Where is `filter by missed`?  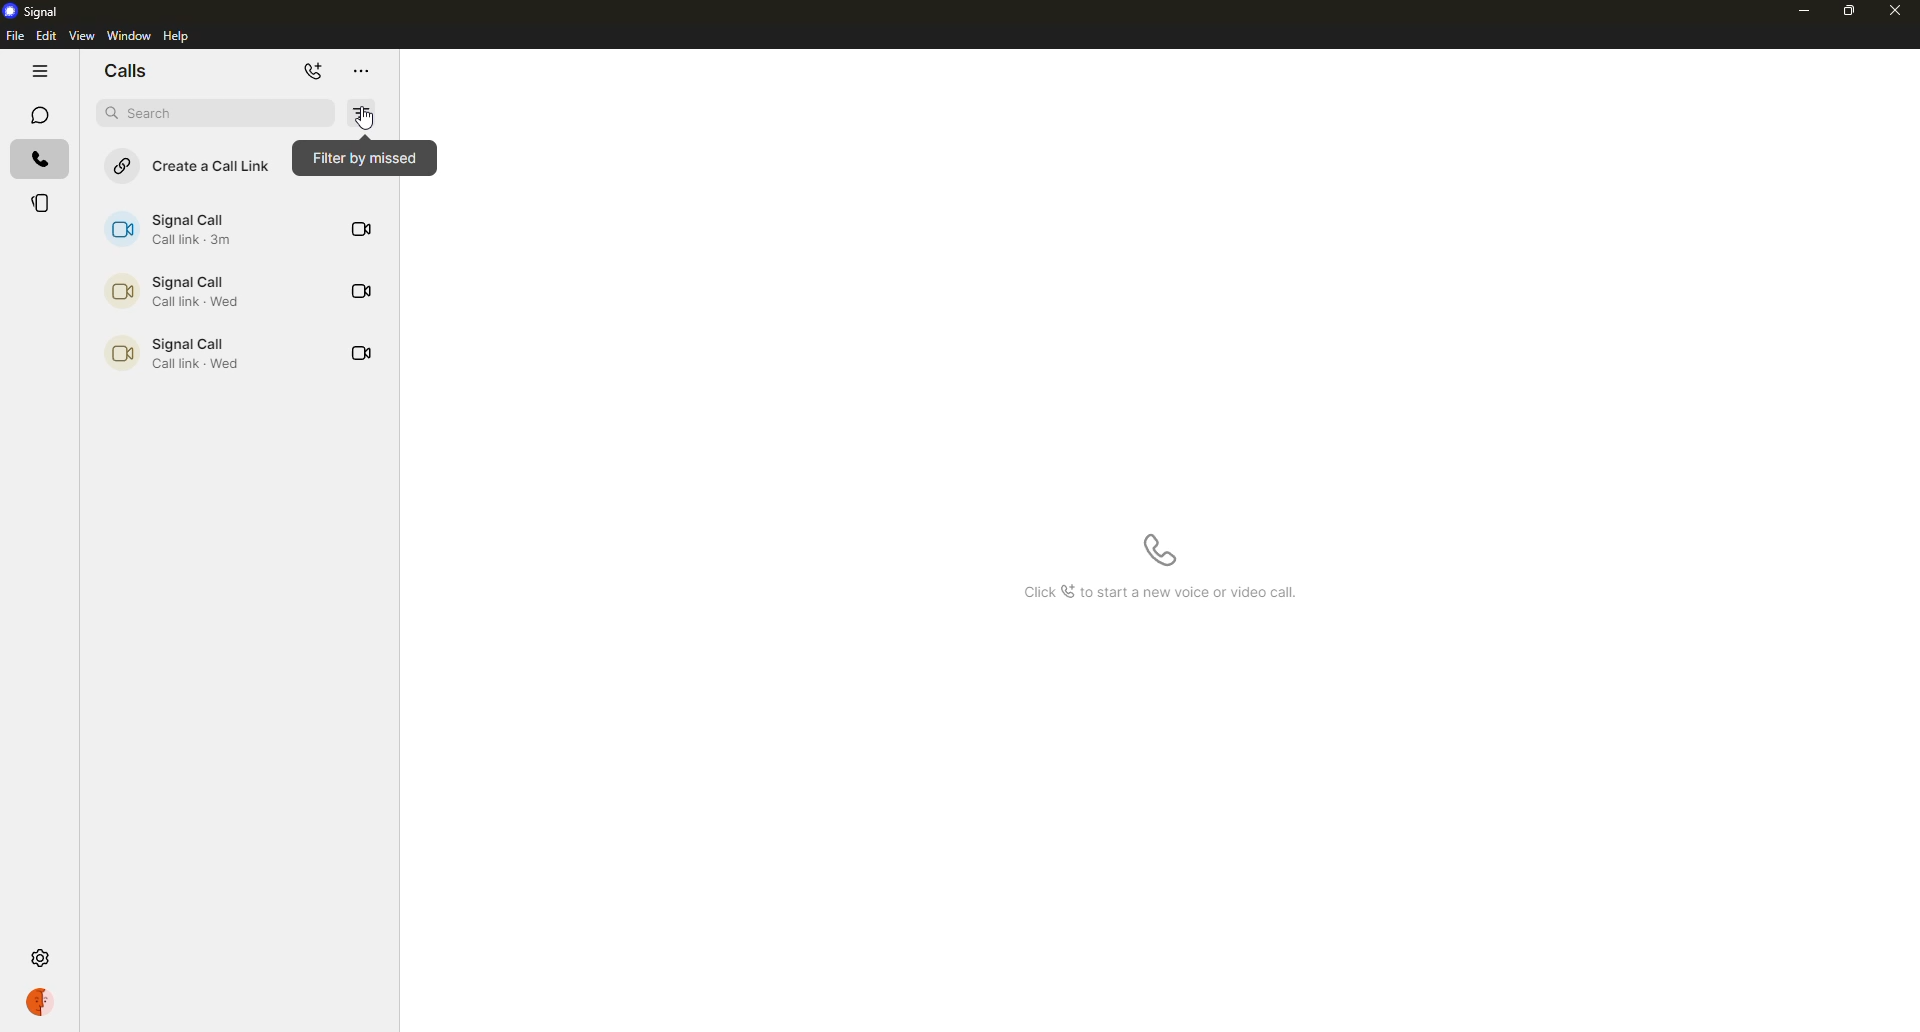
filter by missed is located at coordinates (361, 116).